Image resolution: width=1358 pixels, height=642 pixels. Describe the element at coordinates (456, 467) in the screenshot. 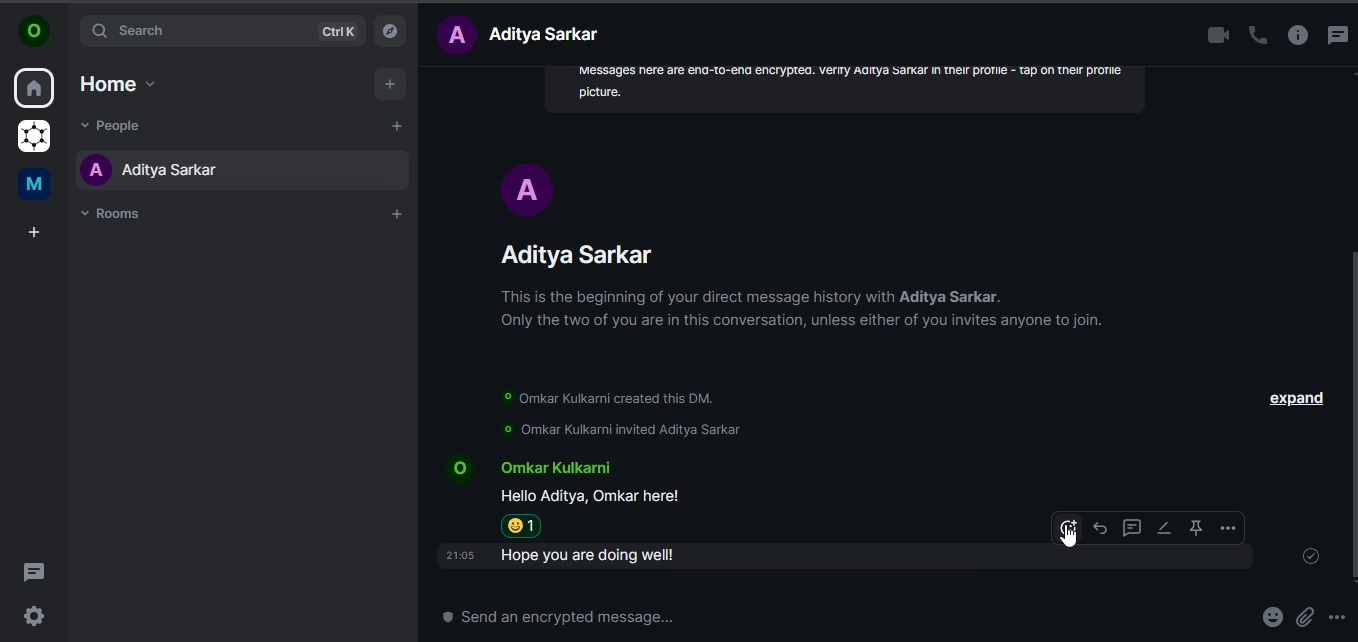

I see `Avatar` at that location.